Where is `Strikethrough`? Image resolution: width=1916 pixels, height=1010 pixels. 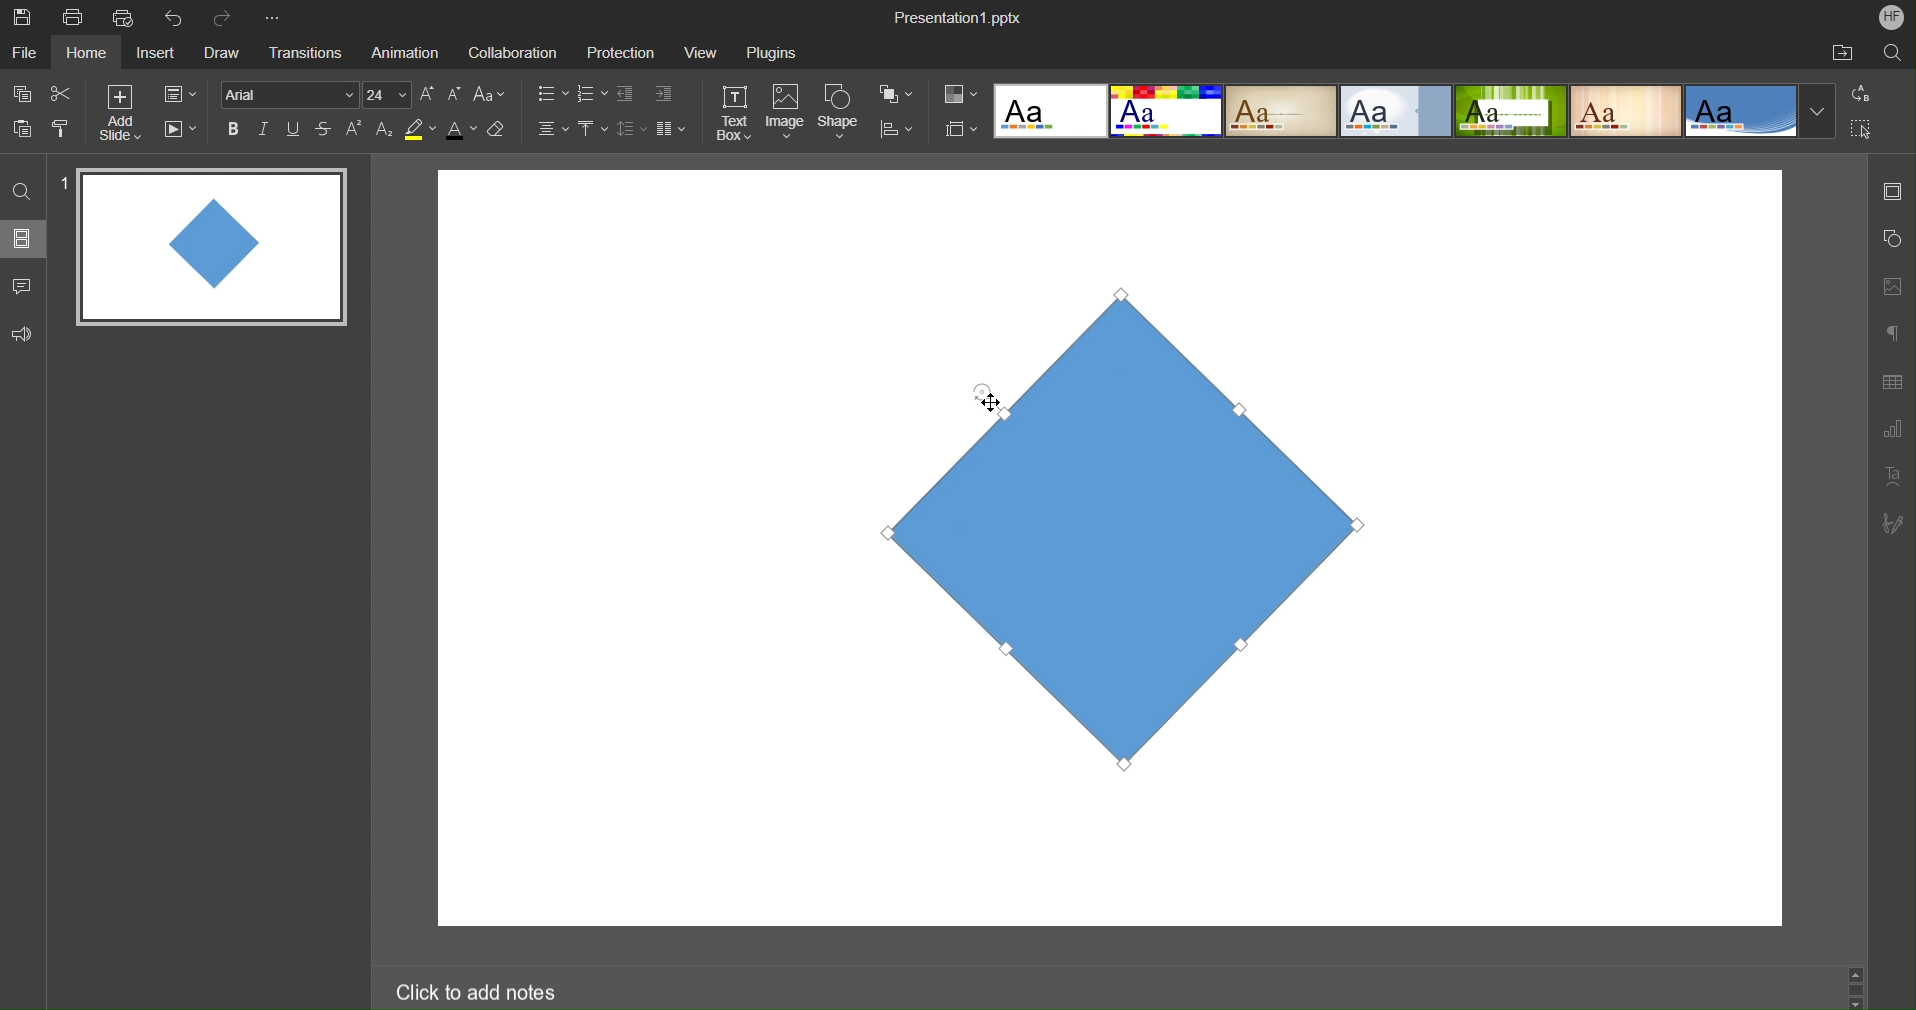 Strikethrough is located at coordinates (324, 130).